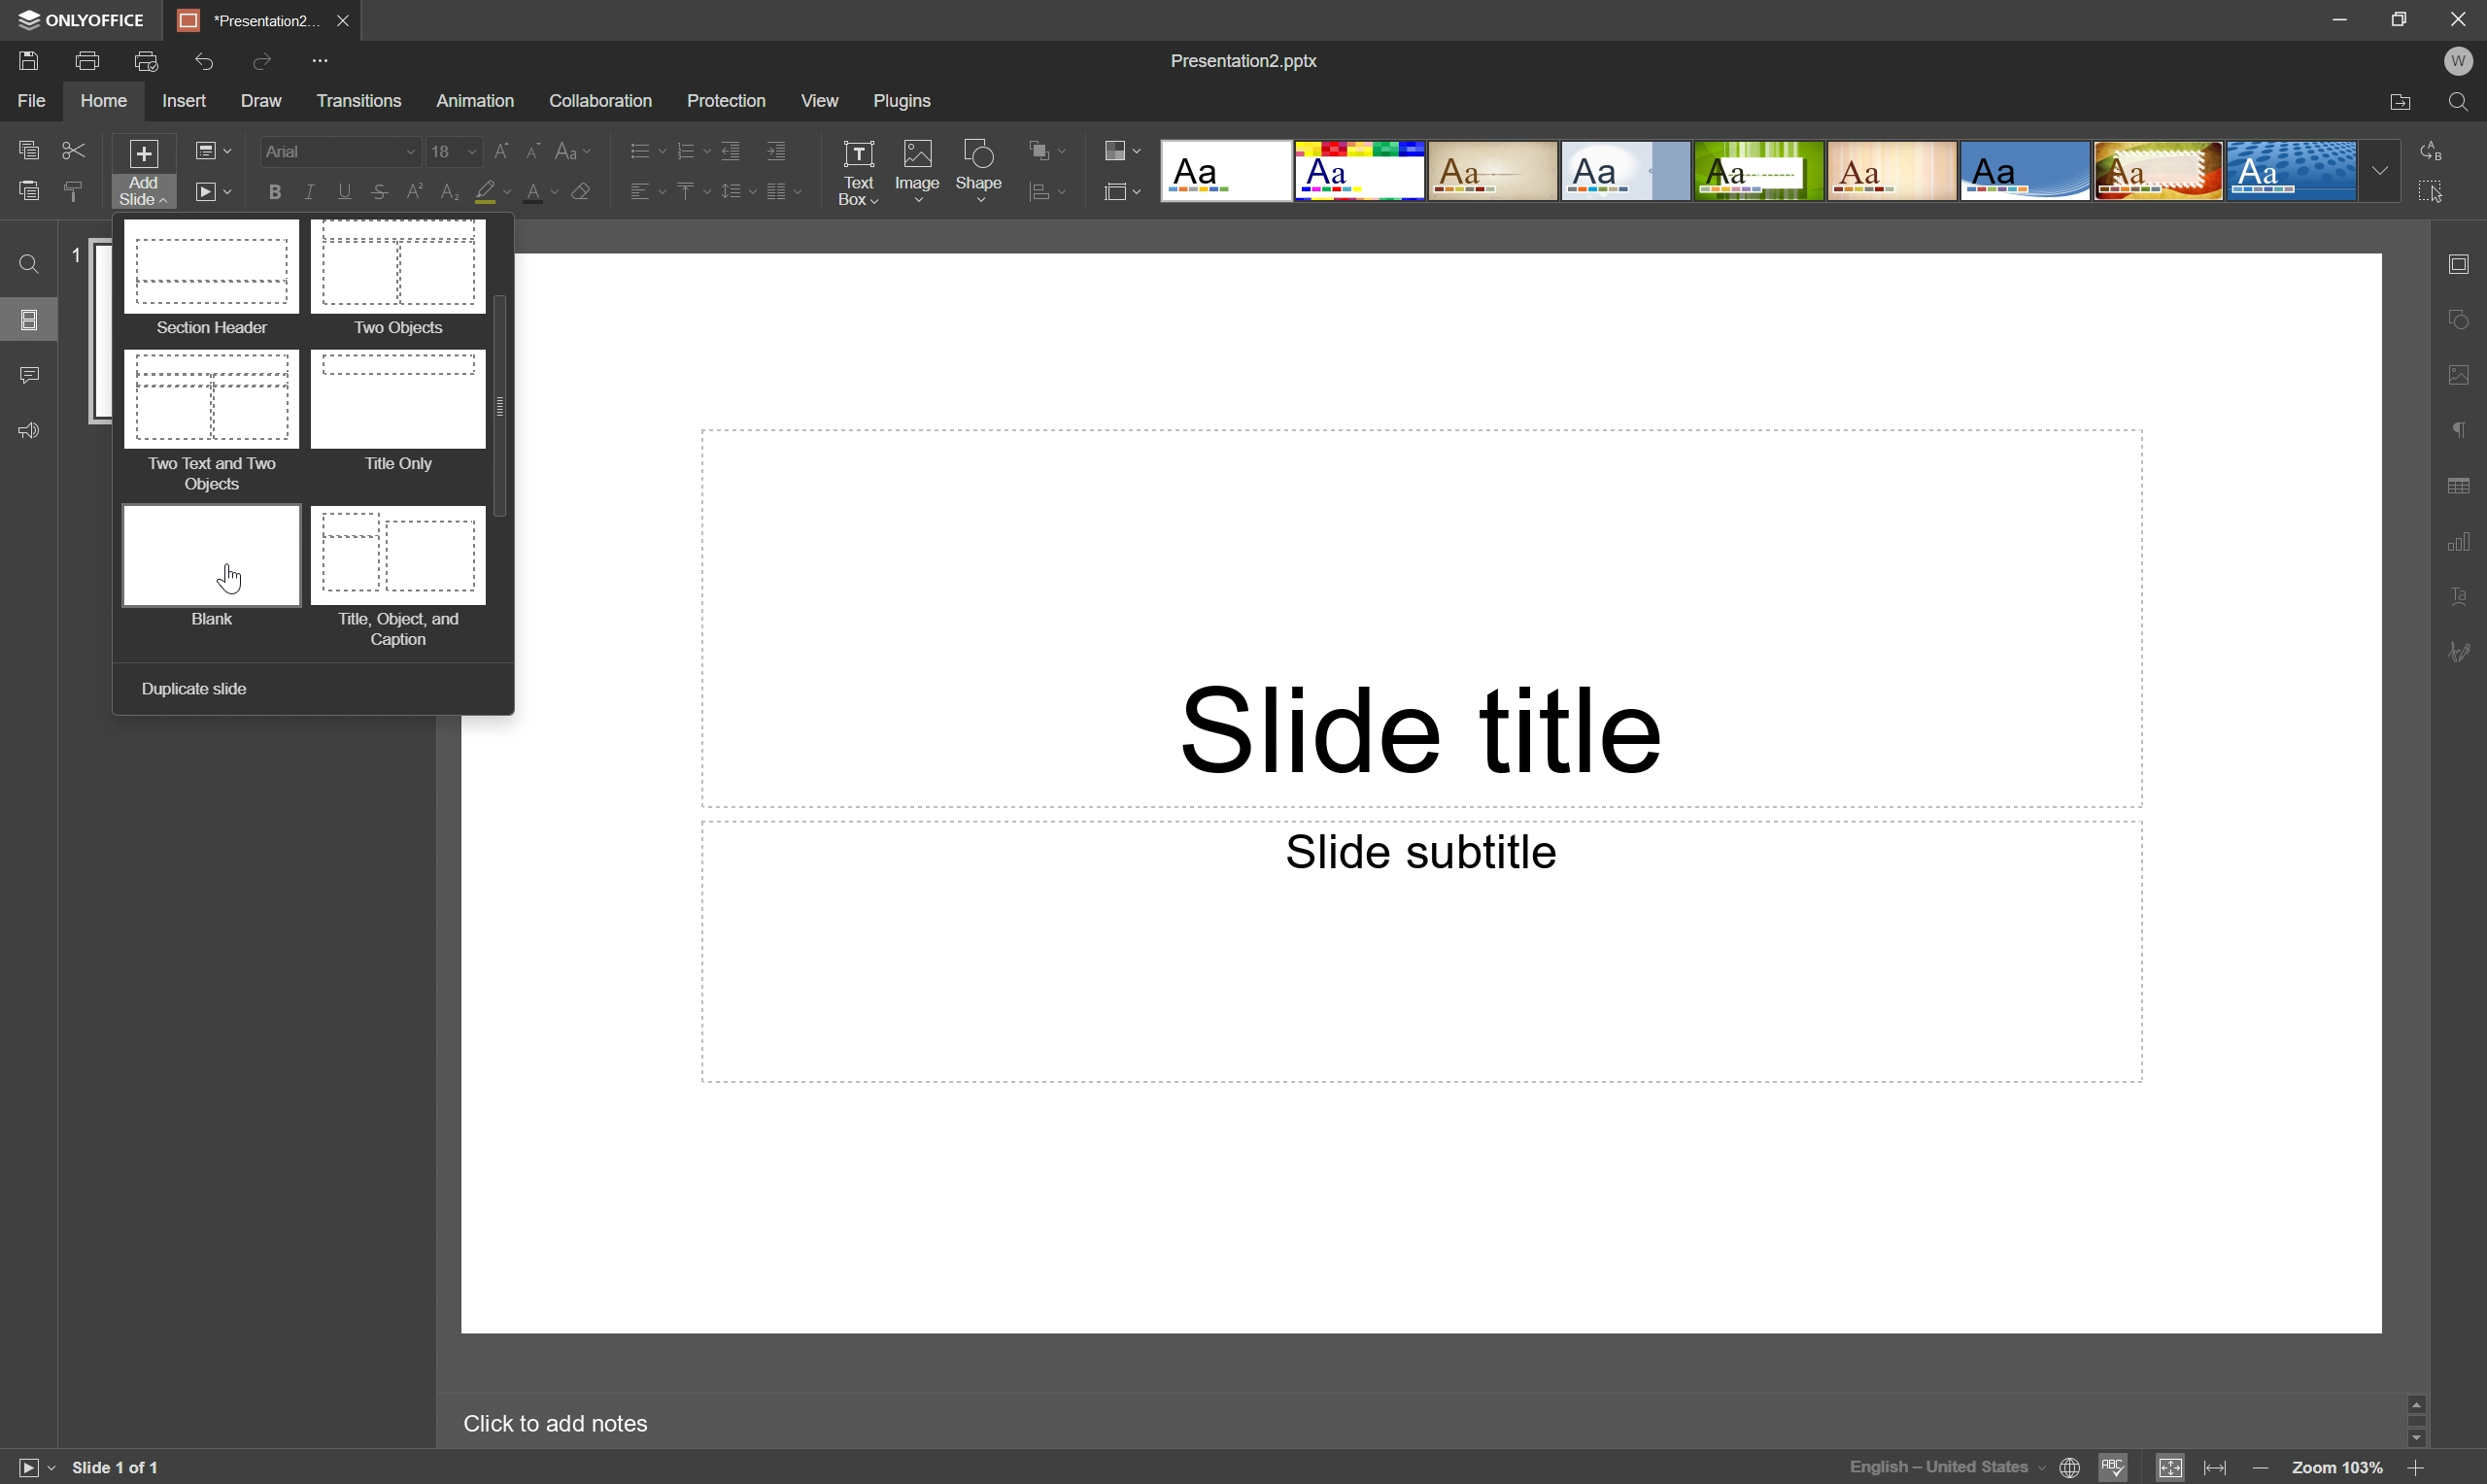  Describe the element at coordinates (1051, 145) in the screenshot. I see `Align shape` at that location.